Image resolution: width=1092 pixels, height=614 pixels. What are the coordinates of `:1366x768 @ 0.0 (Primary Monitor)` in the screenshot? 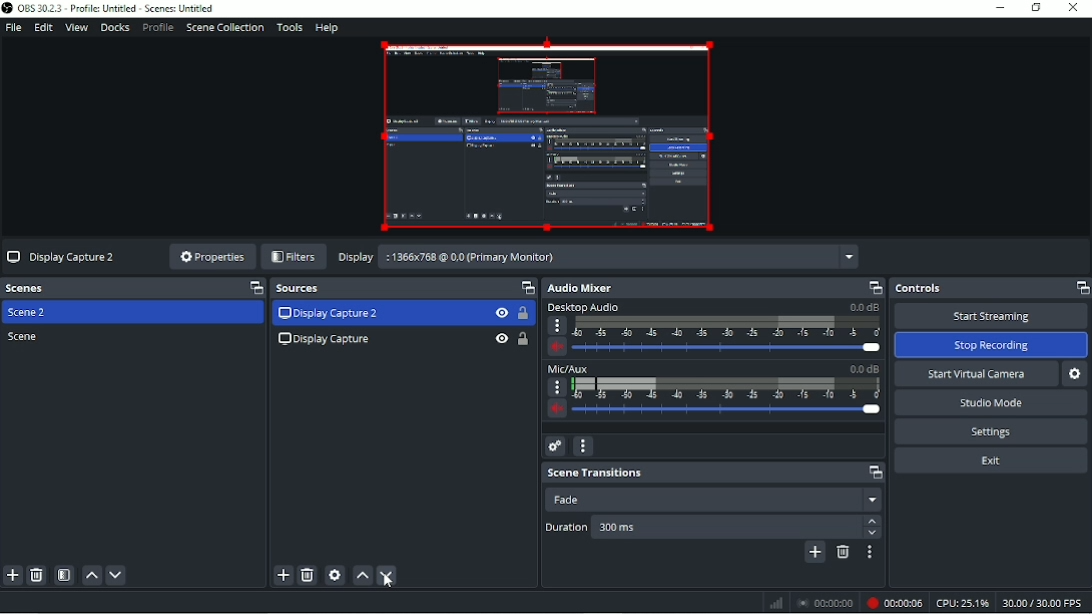 It's located at (623, 255).